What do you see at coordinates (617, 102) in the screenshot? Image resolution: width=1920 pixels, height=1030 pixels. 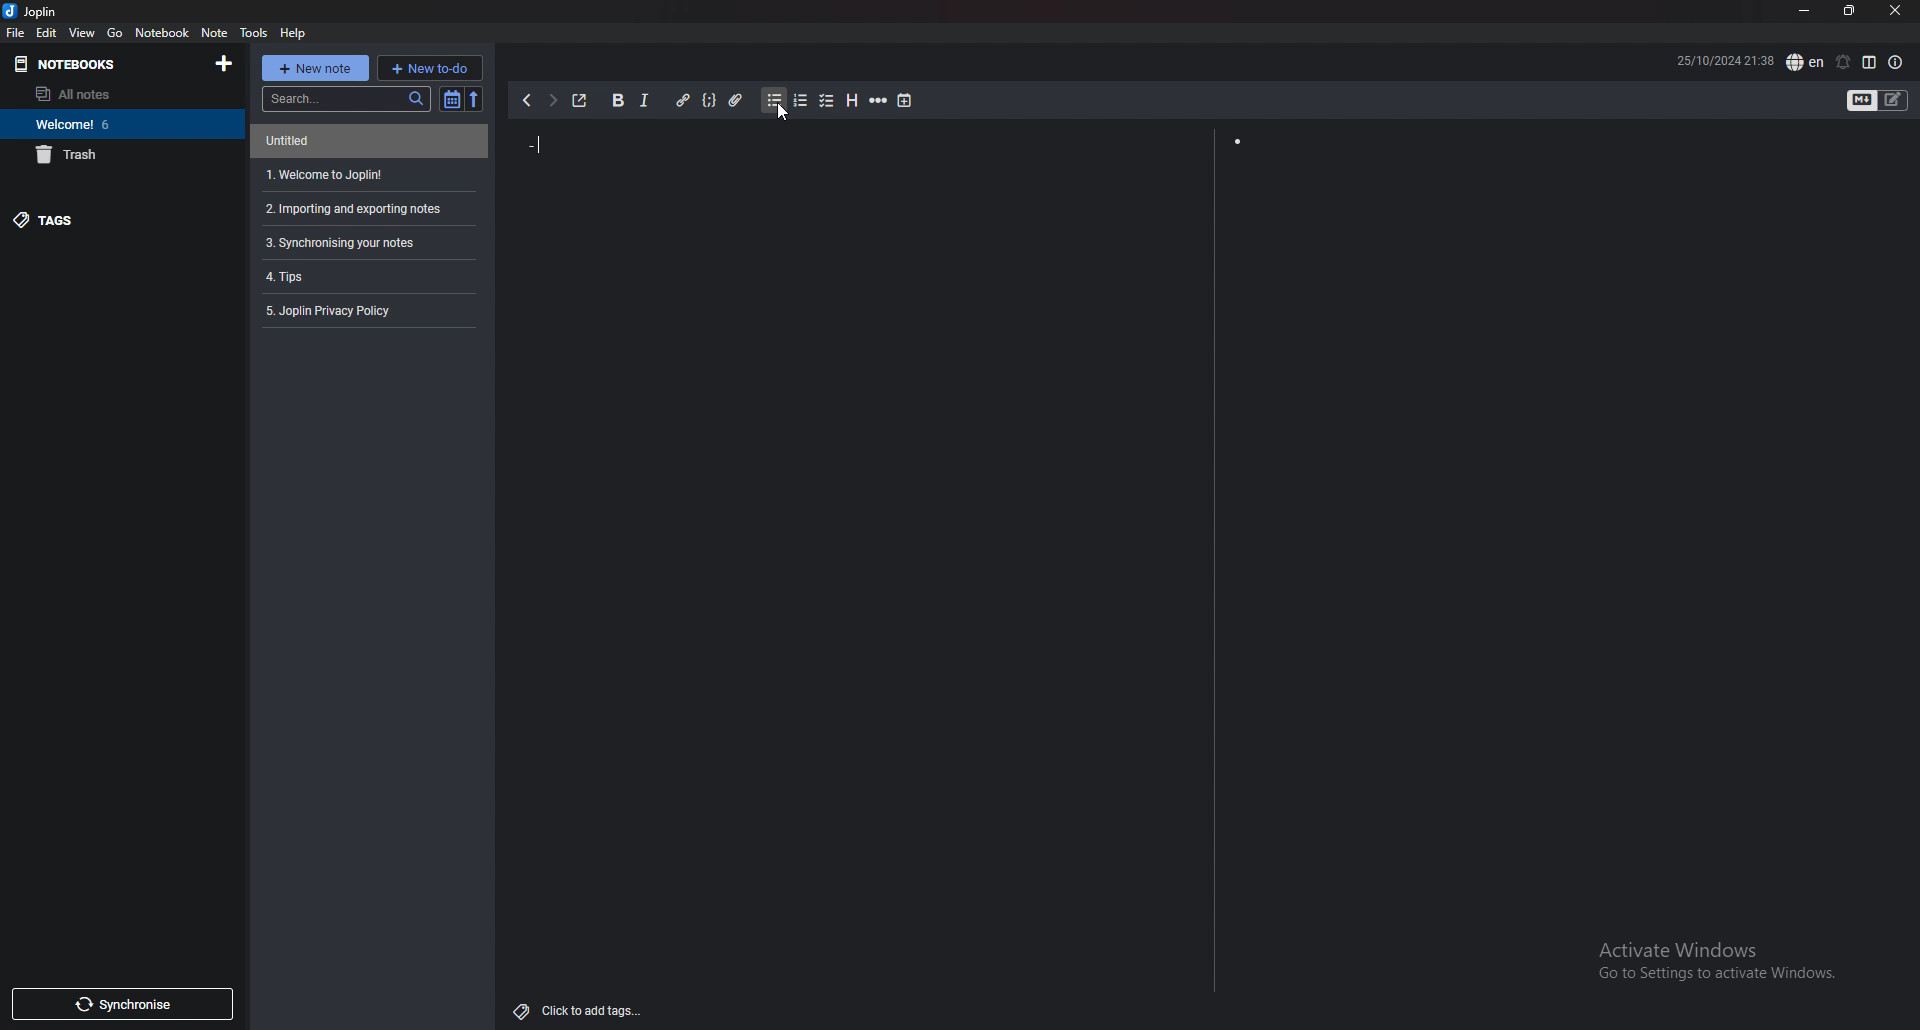 I see `Bold` at bounding box center [617, 102].